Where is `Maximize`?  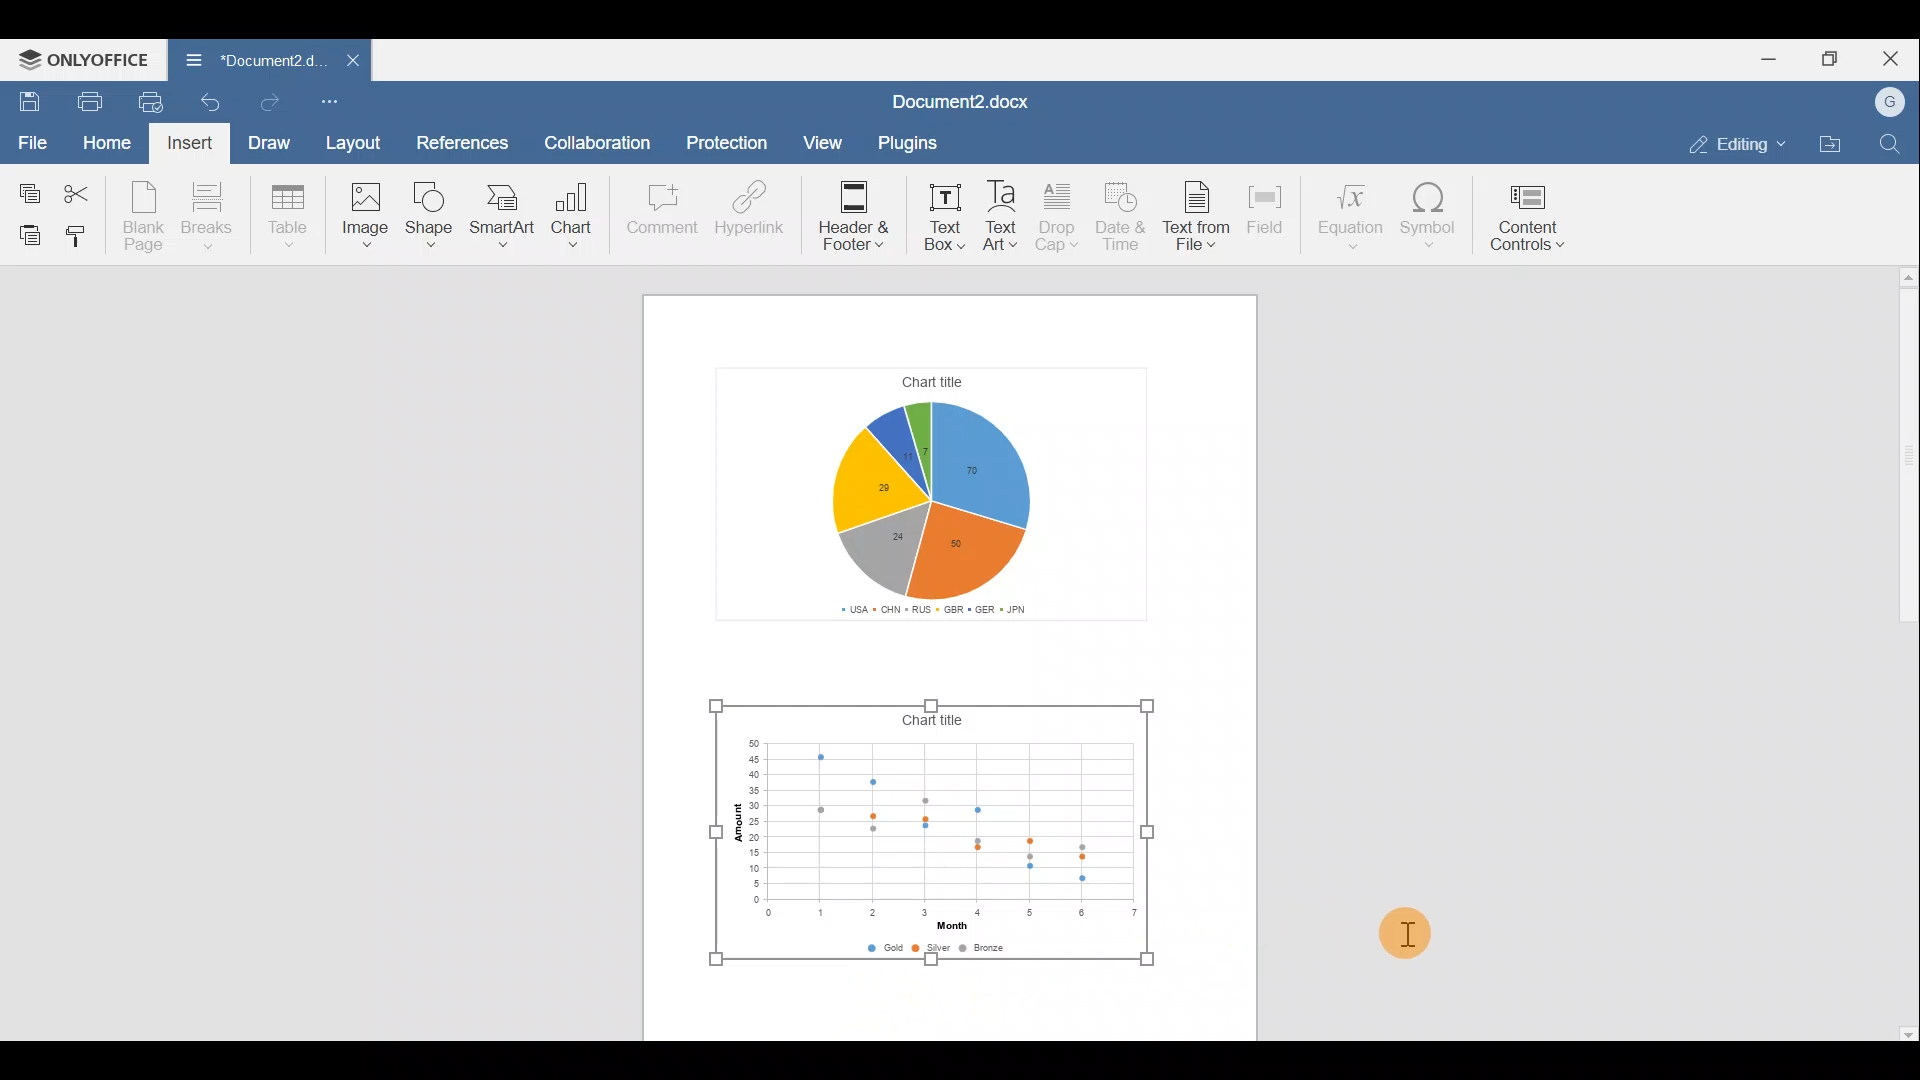
Maximize is located at coordinates (1831, 59).